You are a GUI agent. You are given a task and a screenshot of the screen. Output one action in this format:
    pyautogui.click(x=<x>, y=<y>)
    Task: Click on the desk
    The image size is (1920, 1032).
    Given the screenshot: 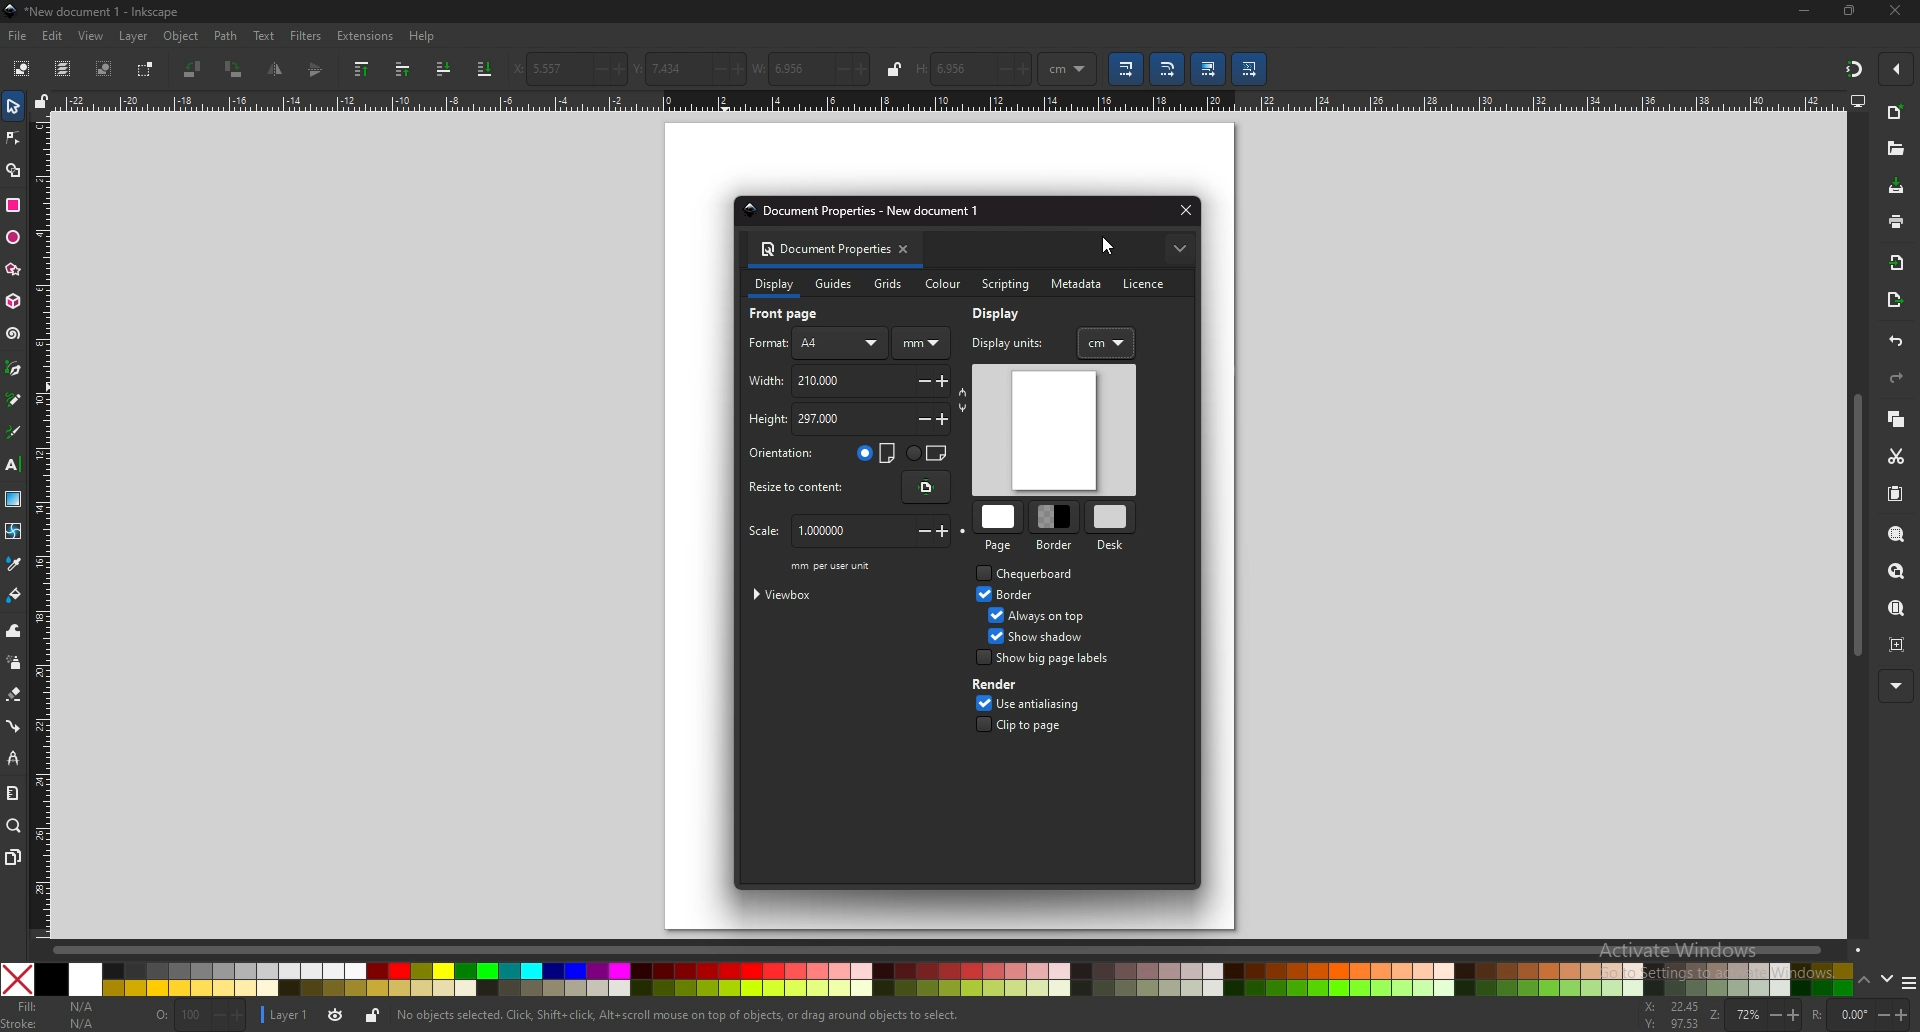 What is the action you would take?
    pyautogui.click(x=1109, y=527)
    